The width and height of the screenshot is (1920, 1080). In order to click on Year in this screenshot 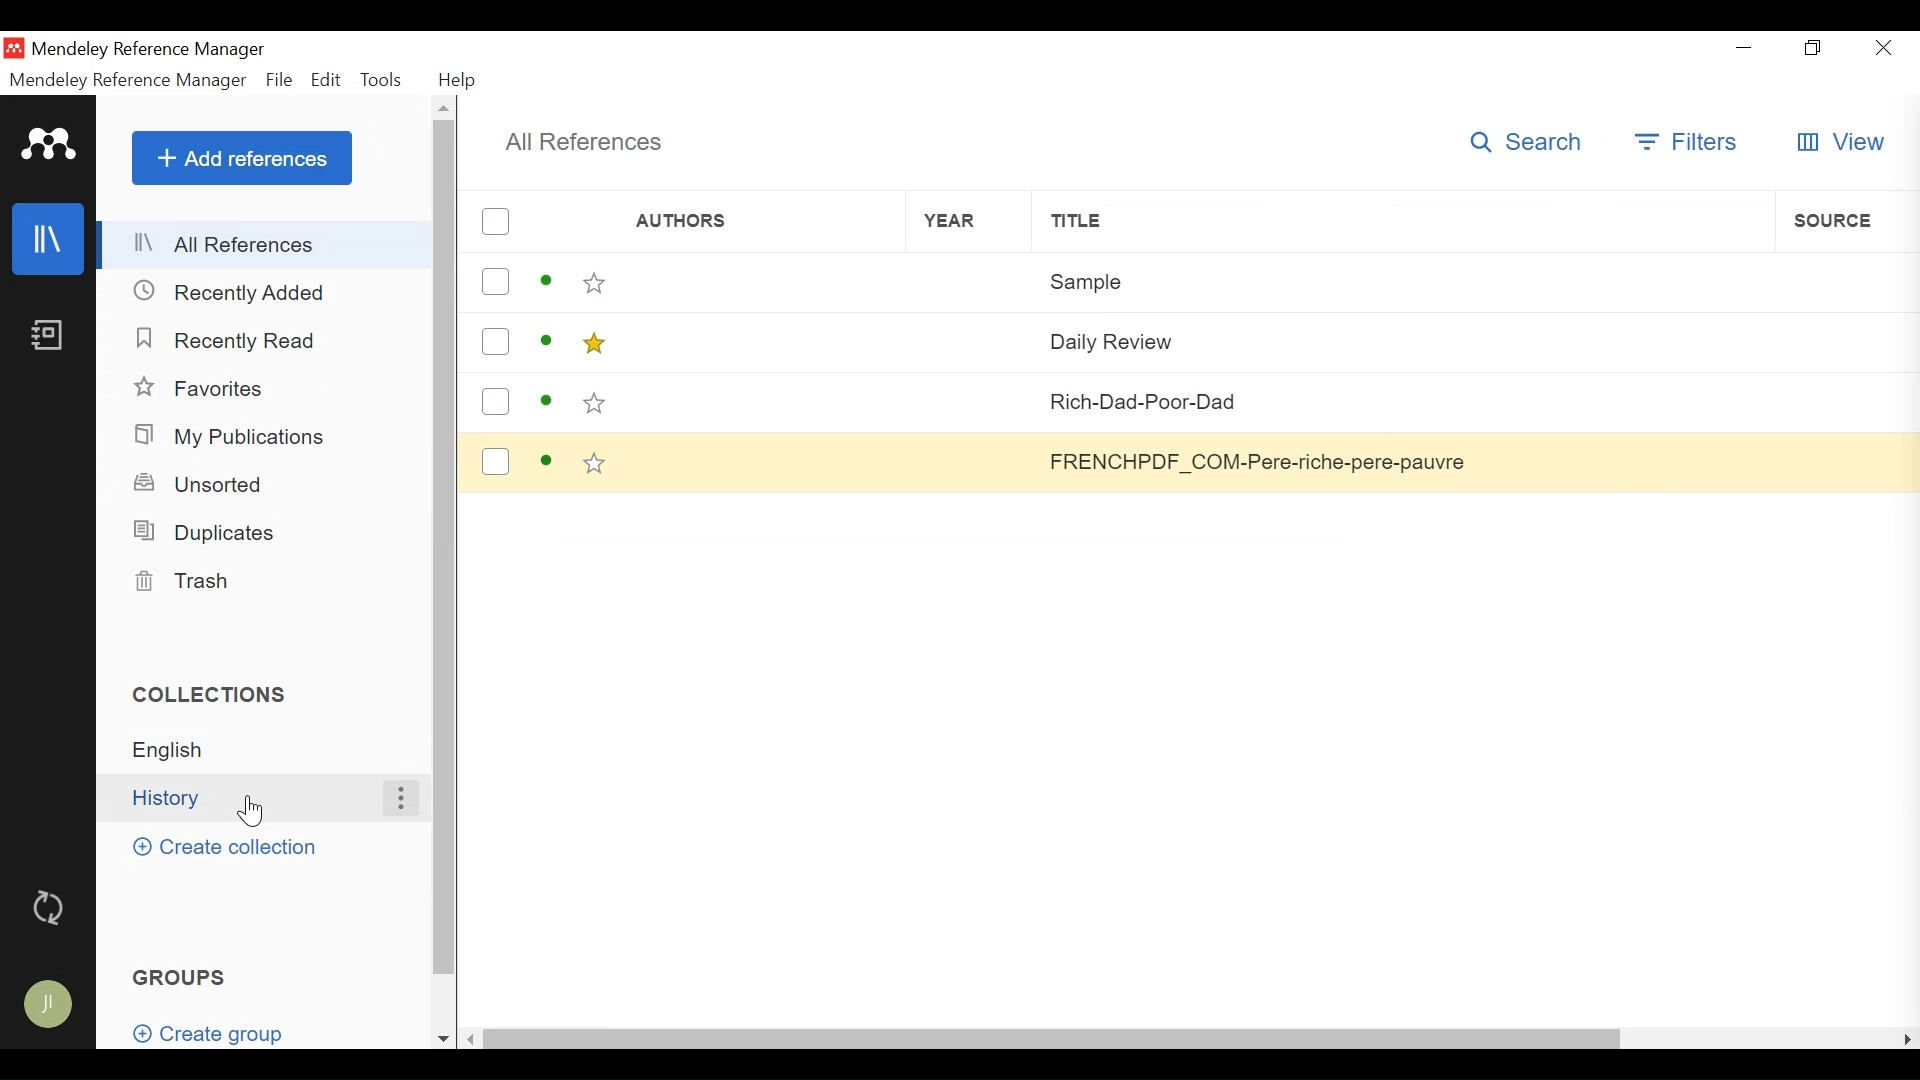, I will do `click(971, 401)`.